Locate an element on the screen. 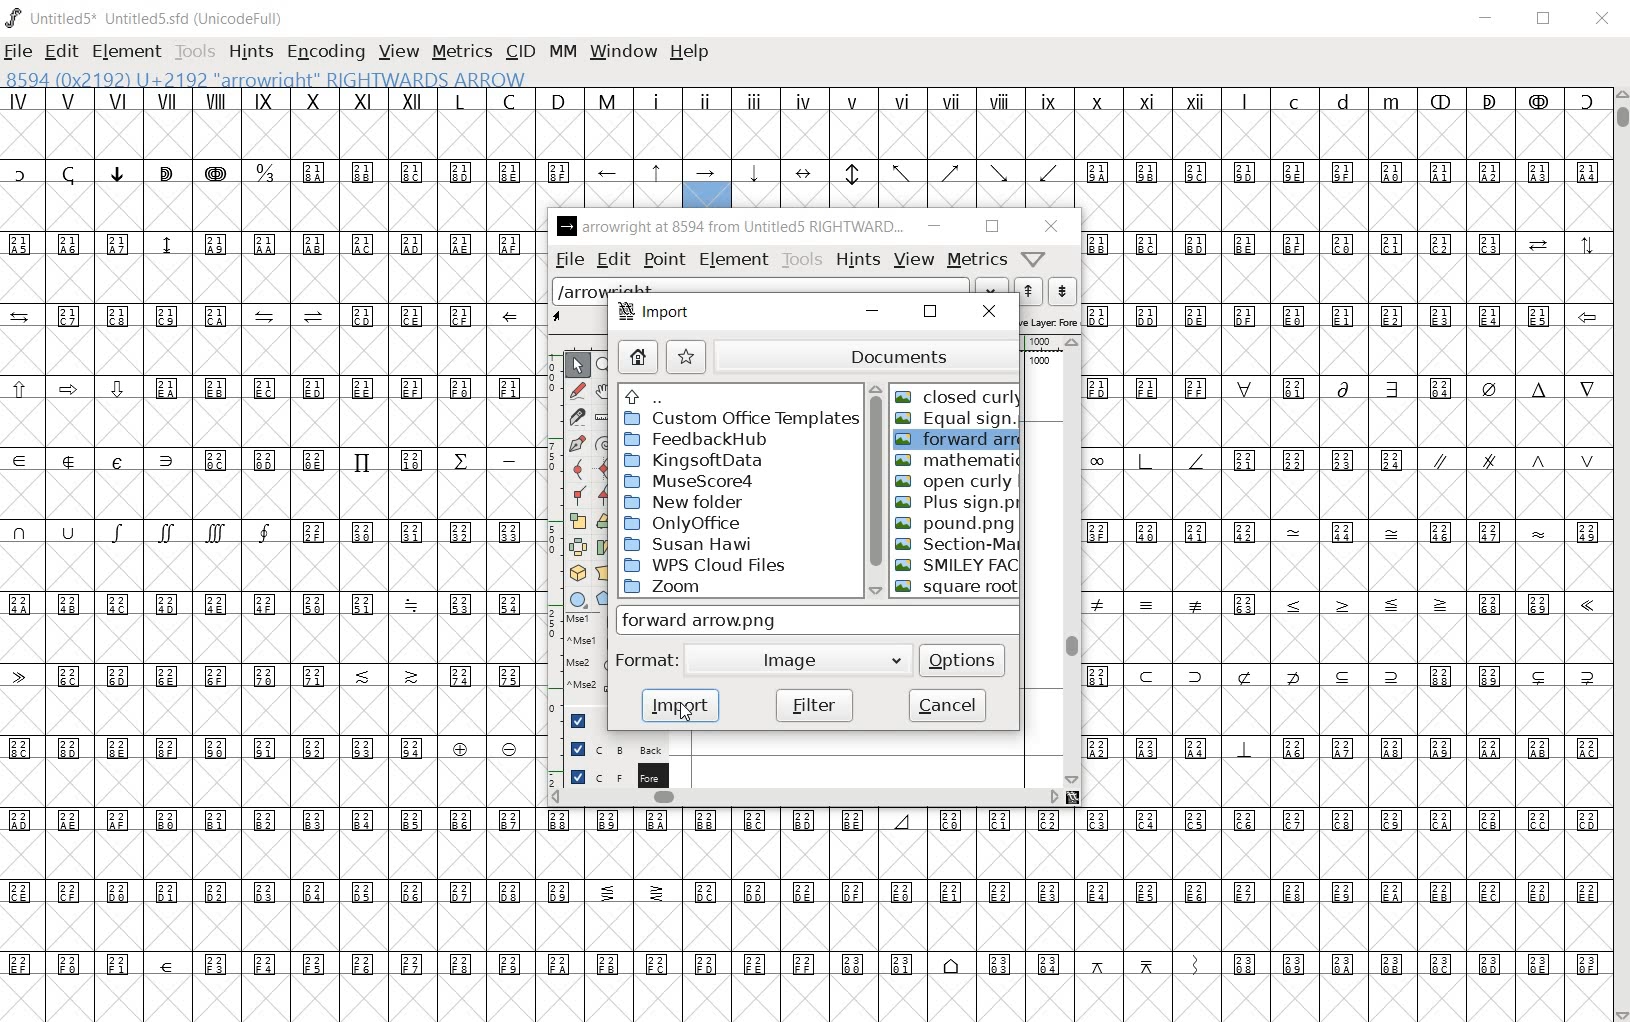 The image size is (1630, 1022). mathematical summation is located at coordinates (958, 461).